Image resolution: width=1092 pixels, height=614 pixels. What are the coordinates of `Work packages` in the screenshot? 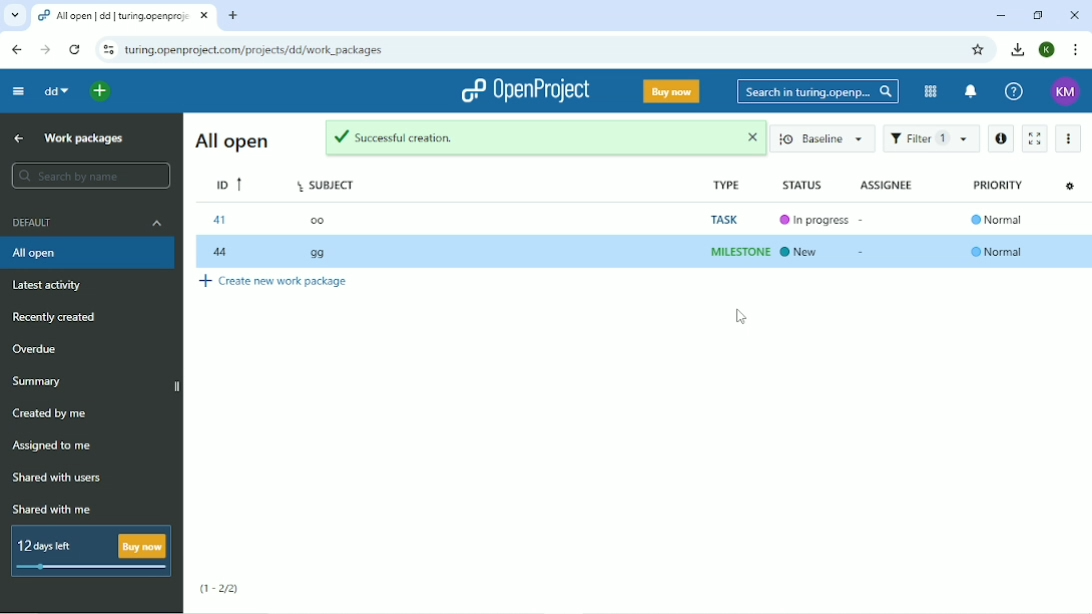 It's located at (84, 140).